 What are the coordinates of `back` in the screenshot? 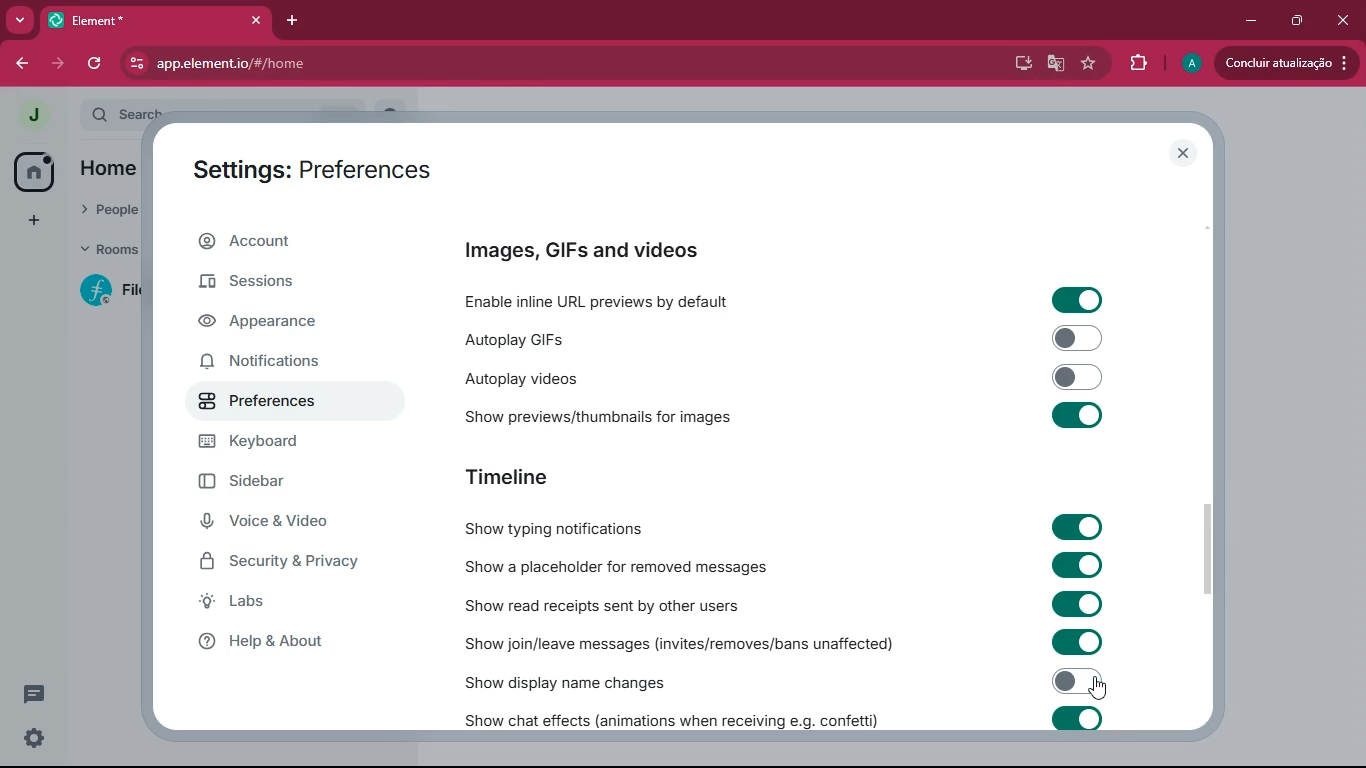 It's located at (19, 64).